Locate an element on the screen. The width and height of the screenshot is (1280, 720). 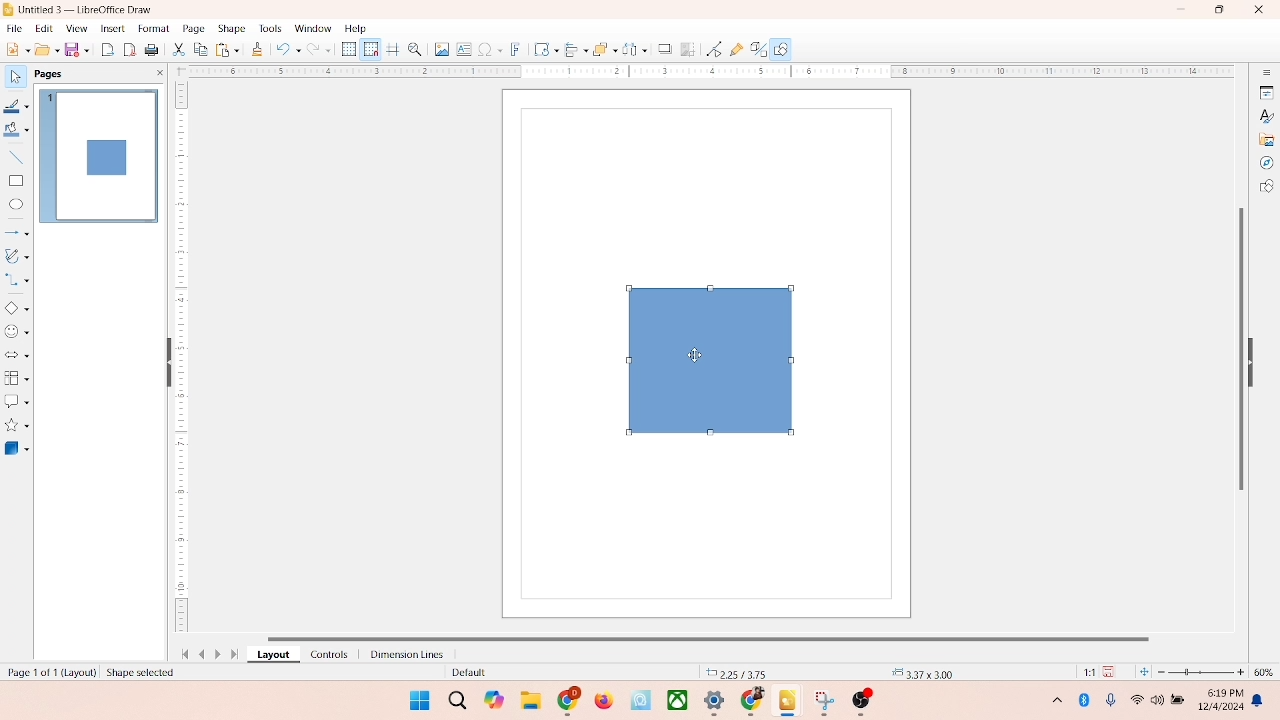
search is located at coordinates (458, 699).